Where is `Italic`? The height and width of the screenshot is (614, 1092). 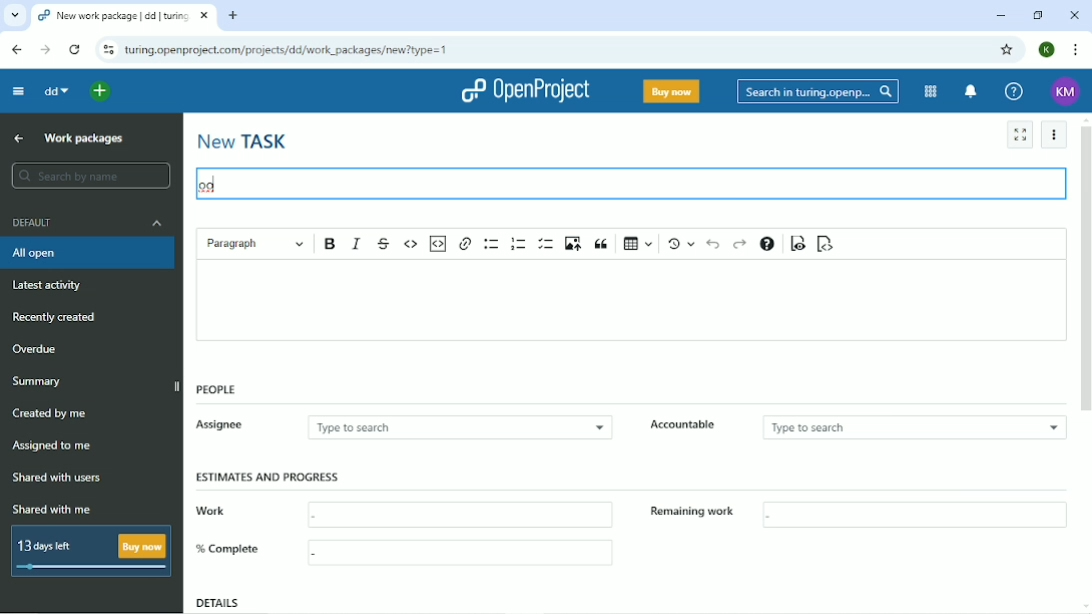 Italic is located at coordinates (356, 243).